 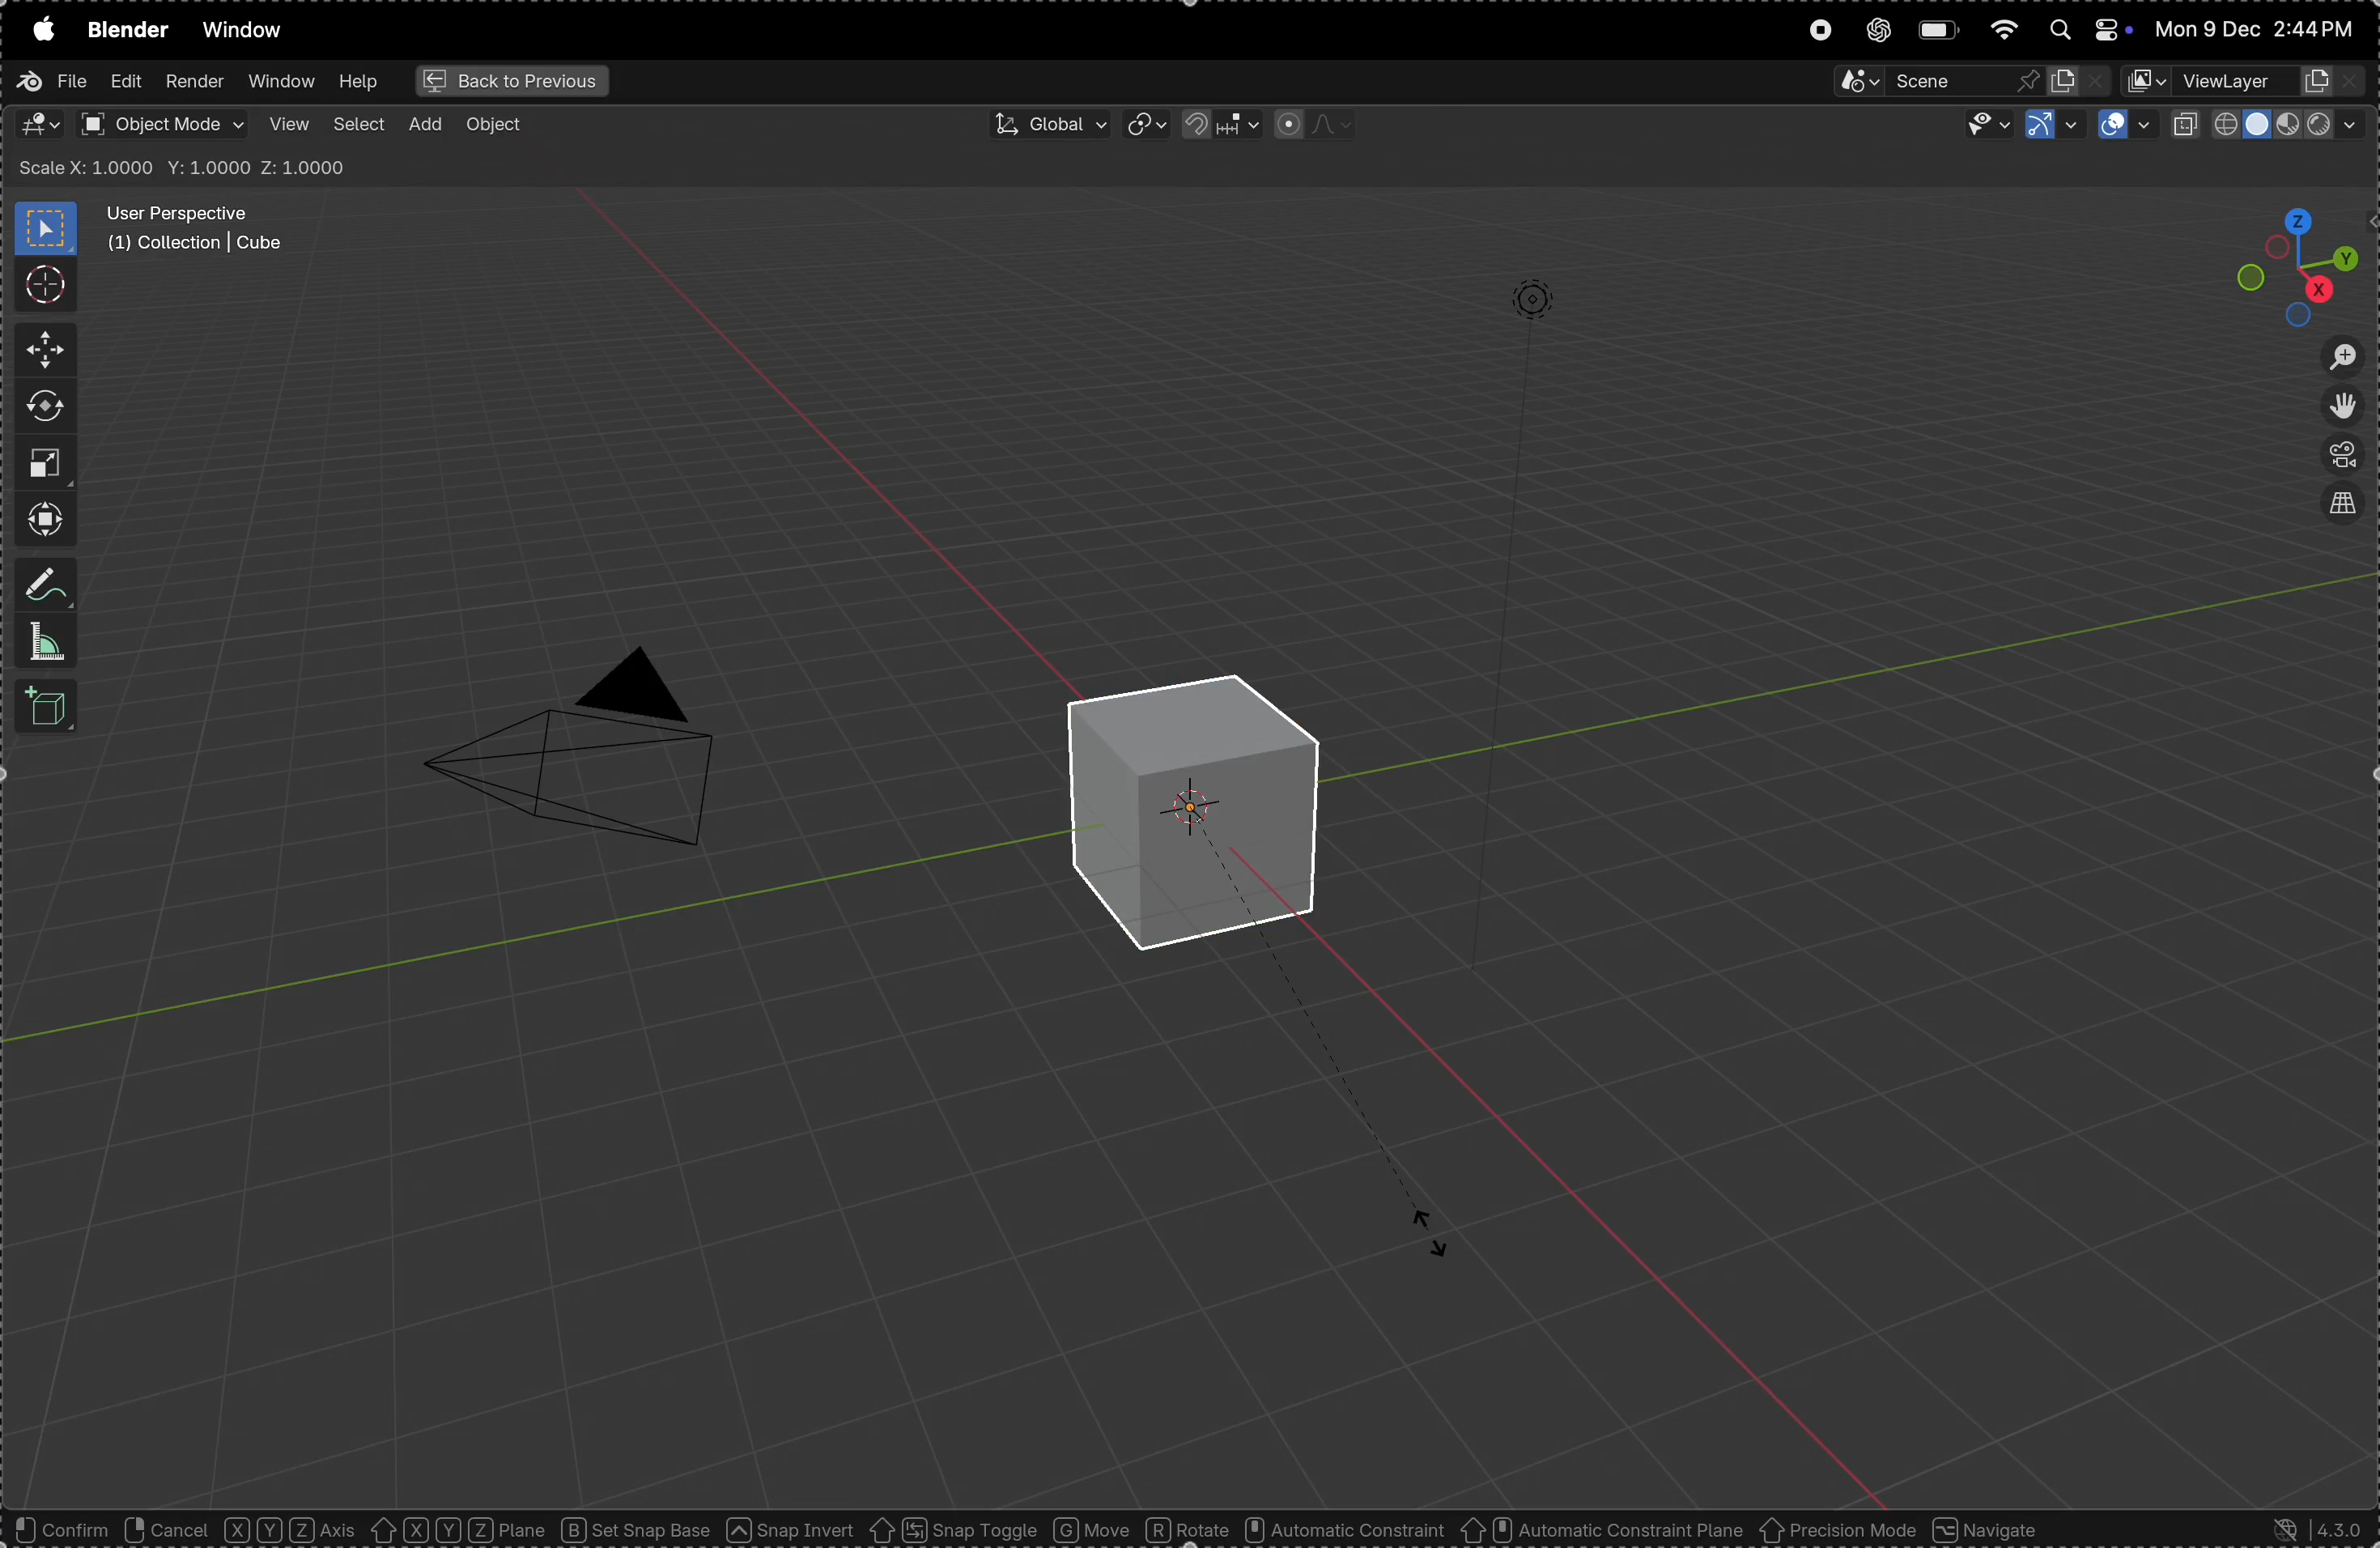 I want to click on render, so click(x=192, y=79).